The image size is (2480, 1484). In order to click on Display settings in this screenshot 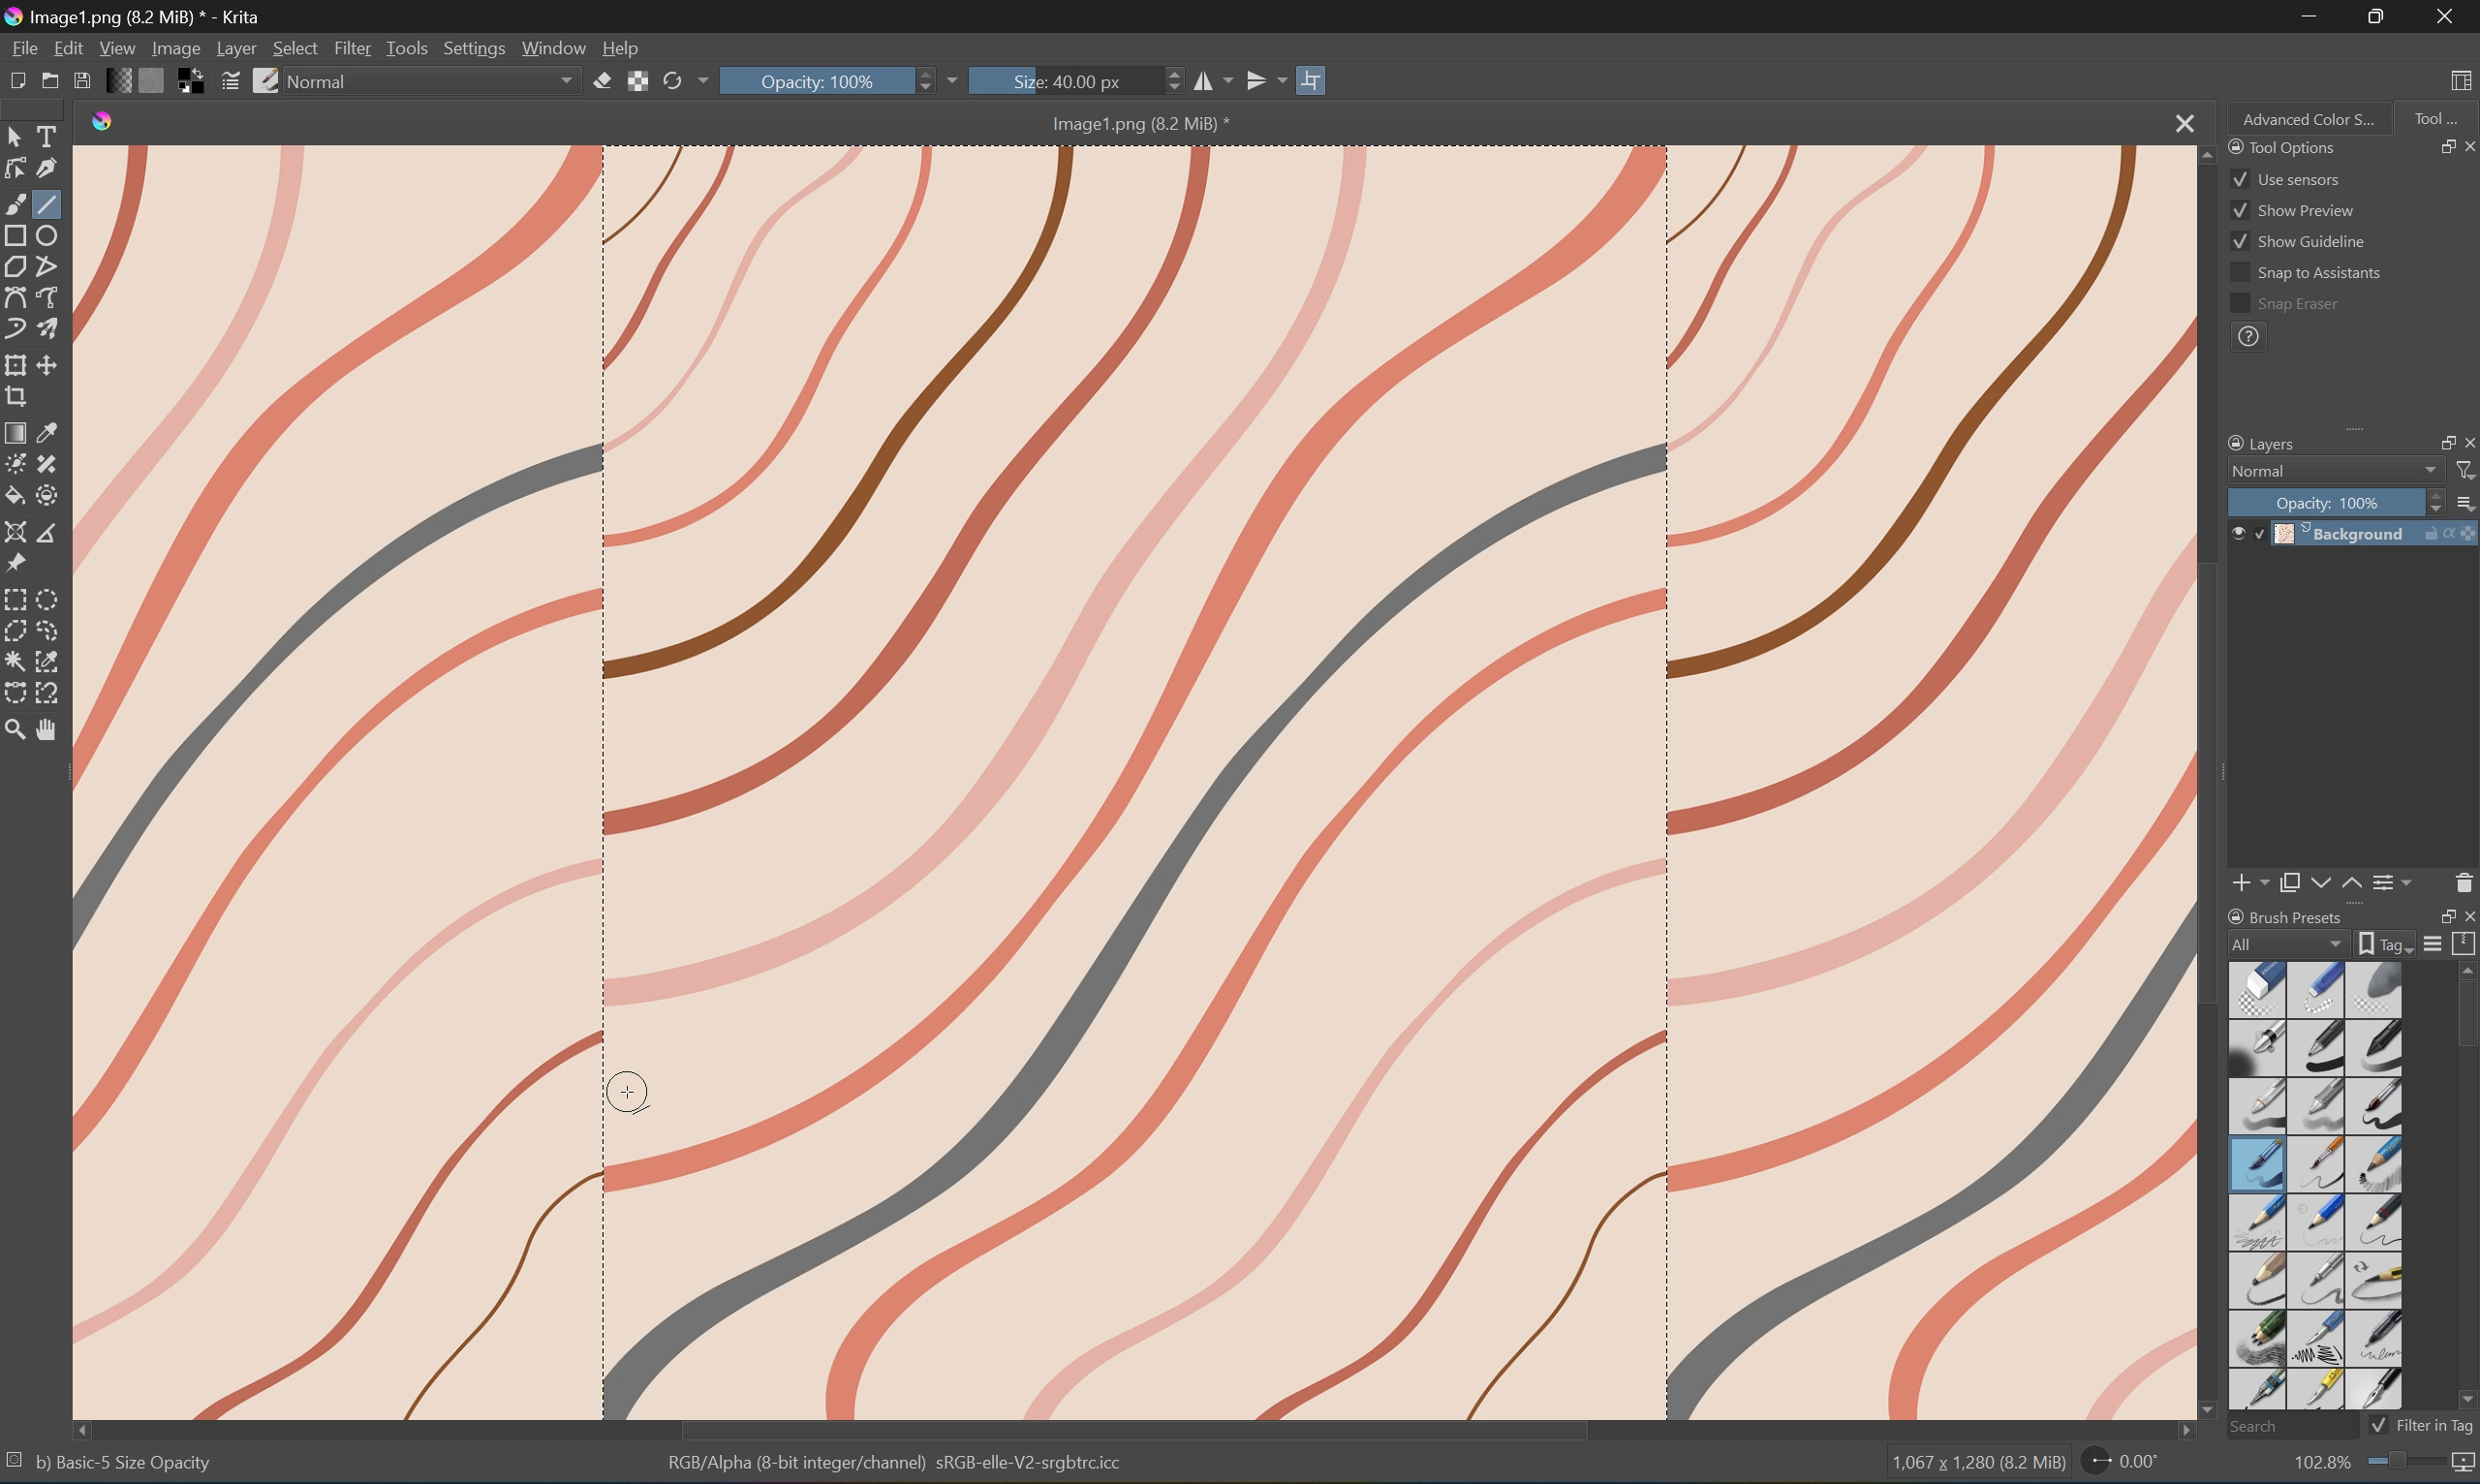, I will do `click(2435, 946)`.